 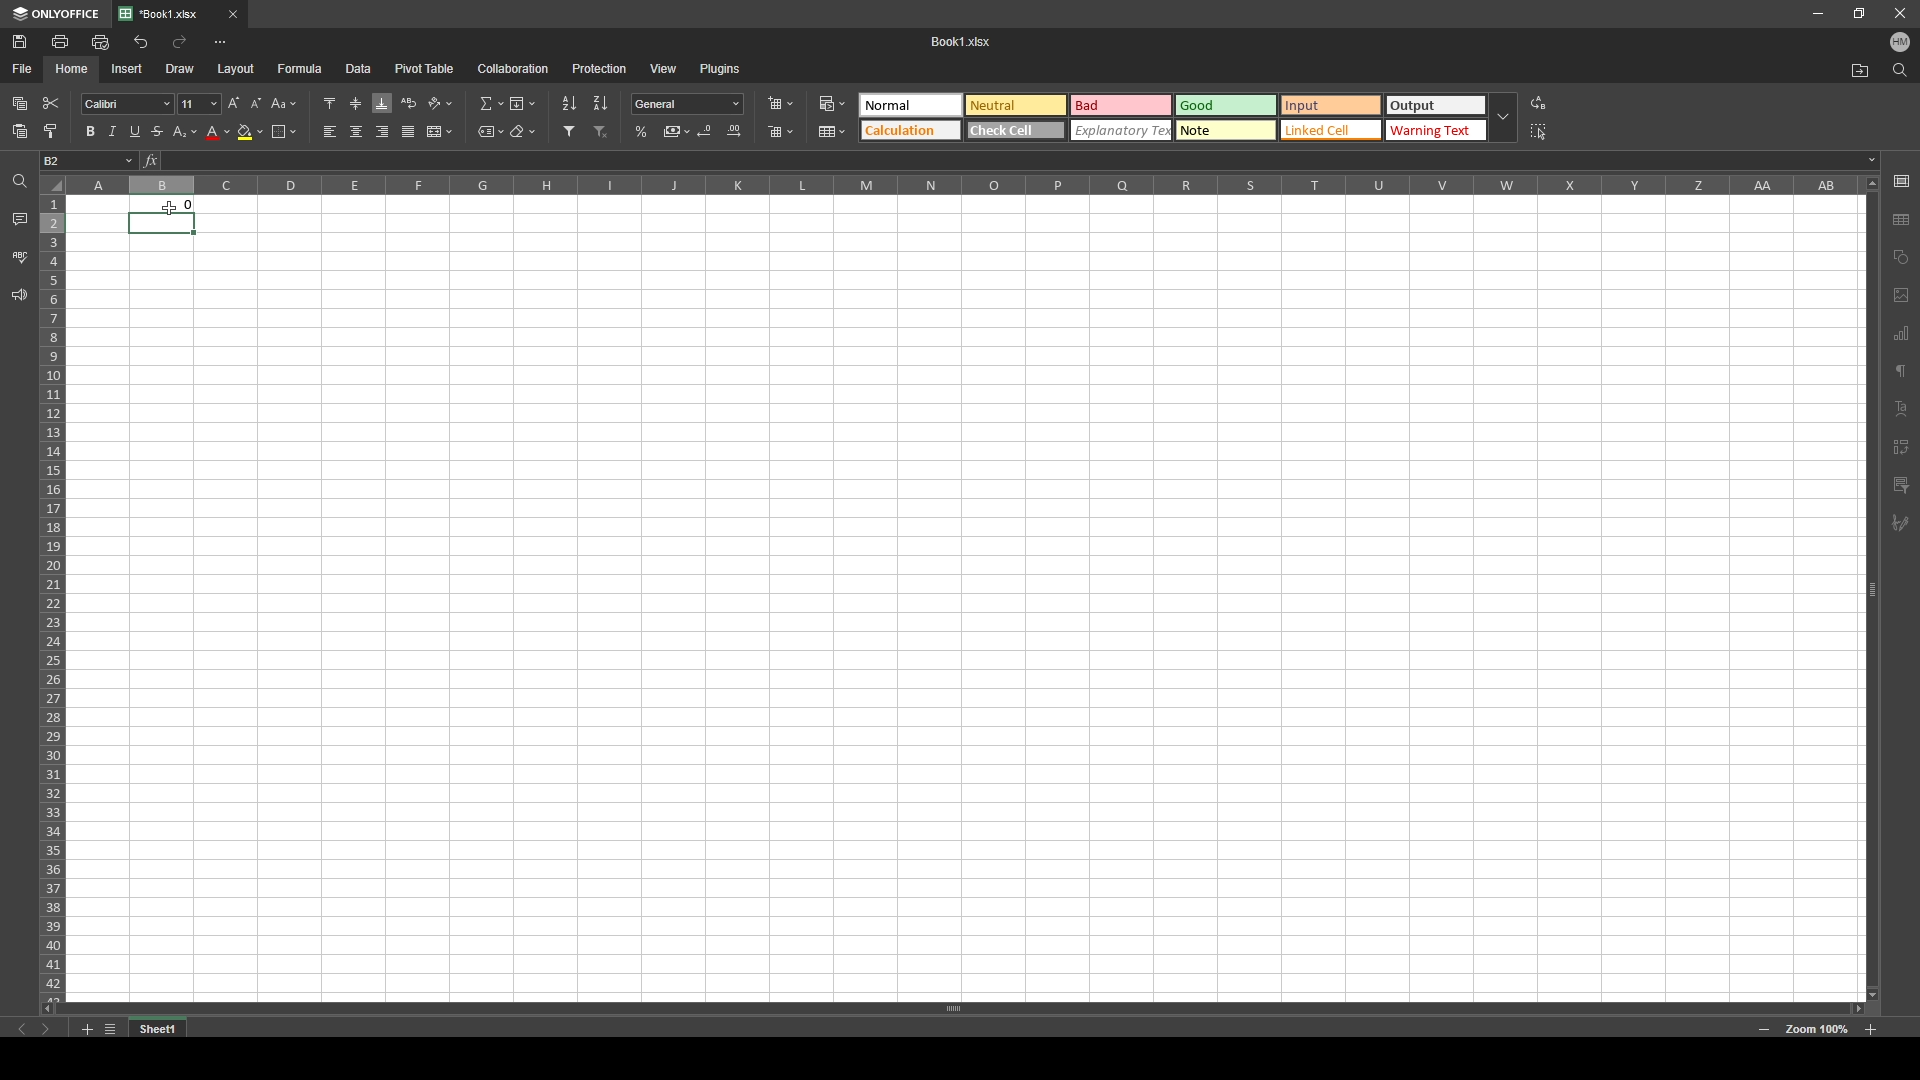 What do you see at coordinates (1860, 70) in the screenshot?
I see `locate file` at bounding box center [1860, 70].